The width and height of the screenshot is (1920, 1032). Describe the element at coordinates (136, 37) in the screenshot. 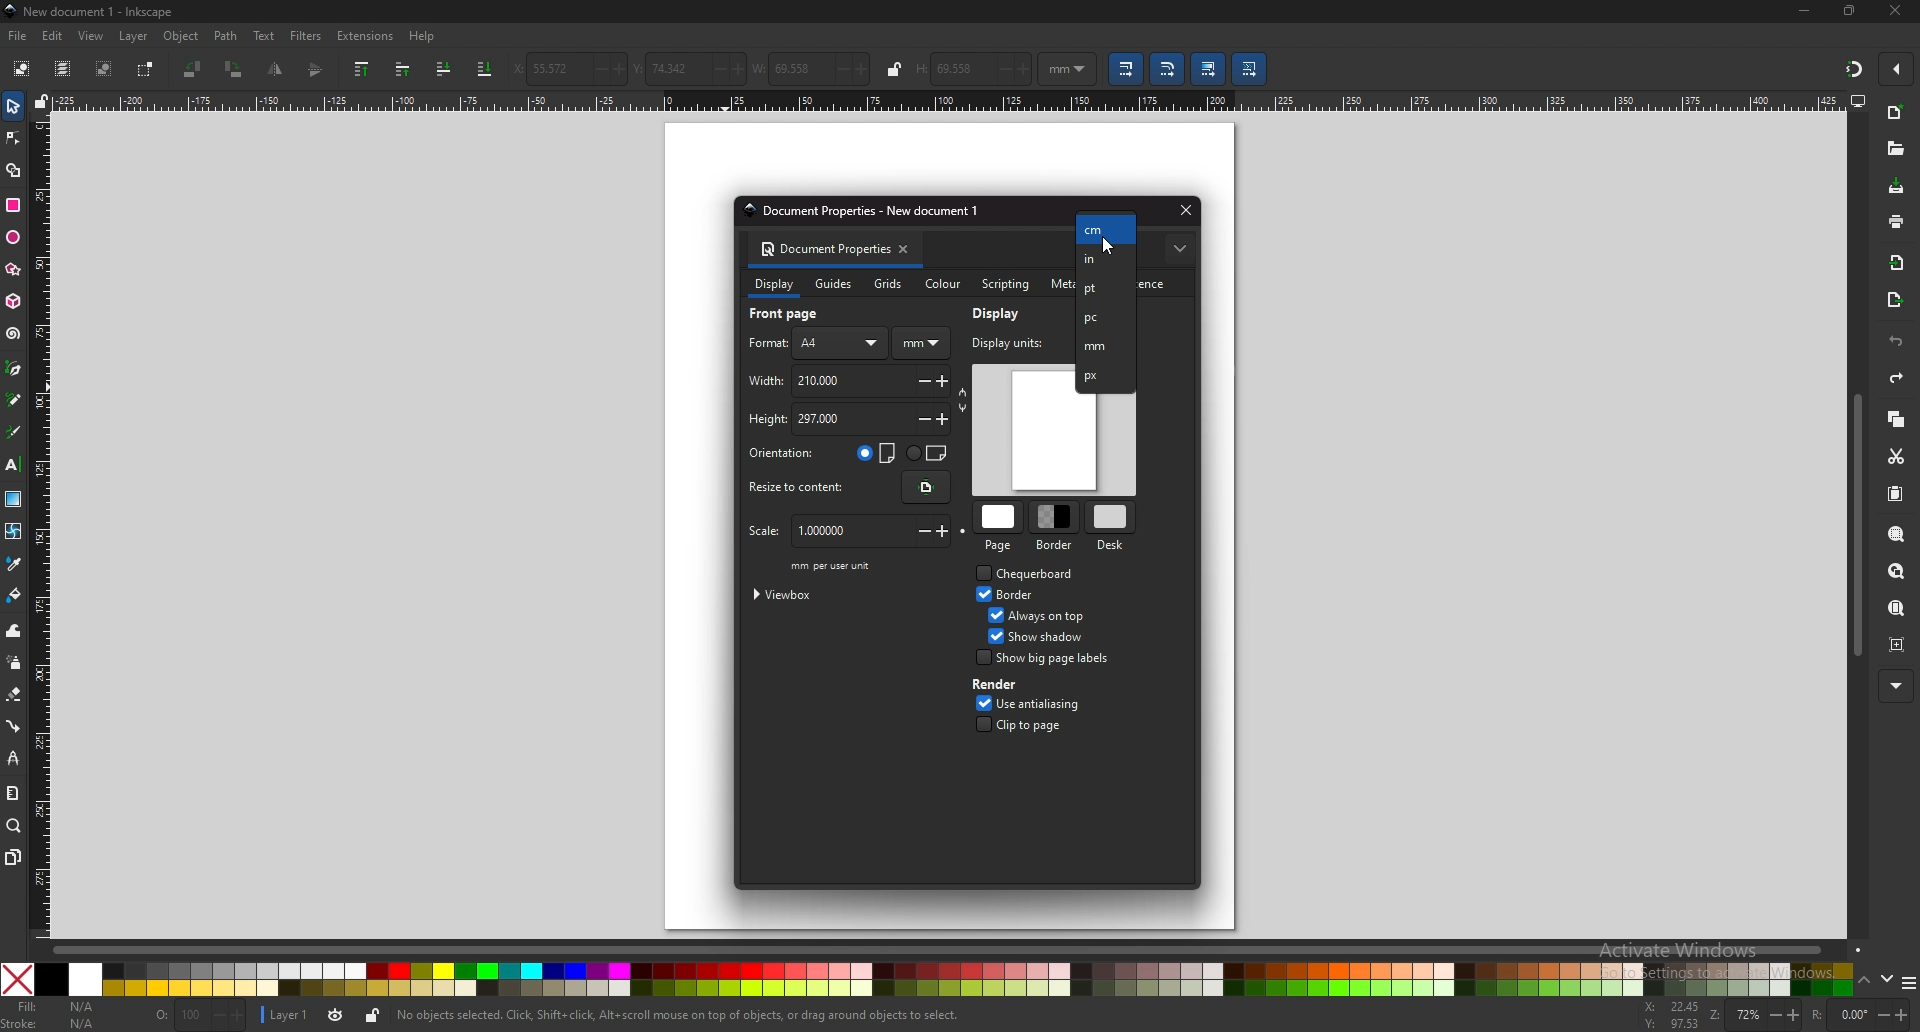

I see `layer` at that location.